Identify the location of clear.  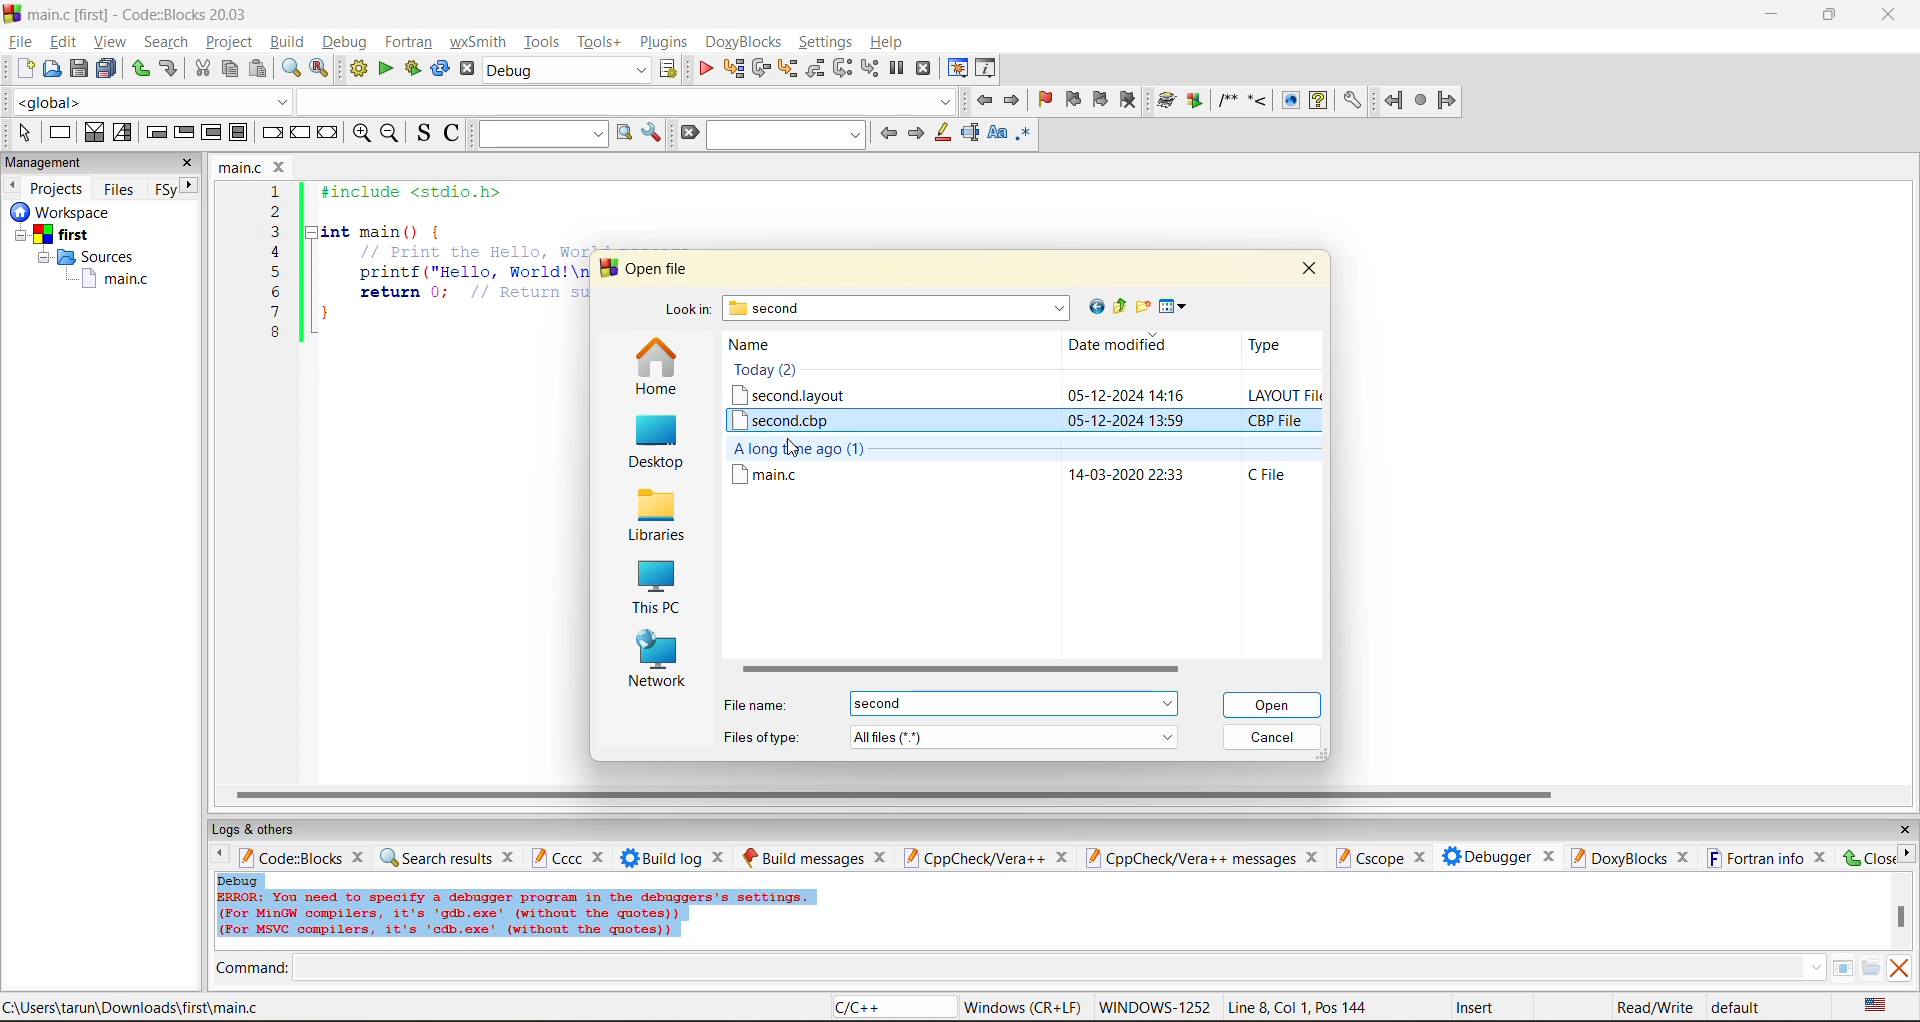
(688, 133).